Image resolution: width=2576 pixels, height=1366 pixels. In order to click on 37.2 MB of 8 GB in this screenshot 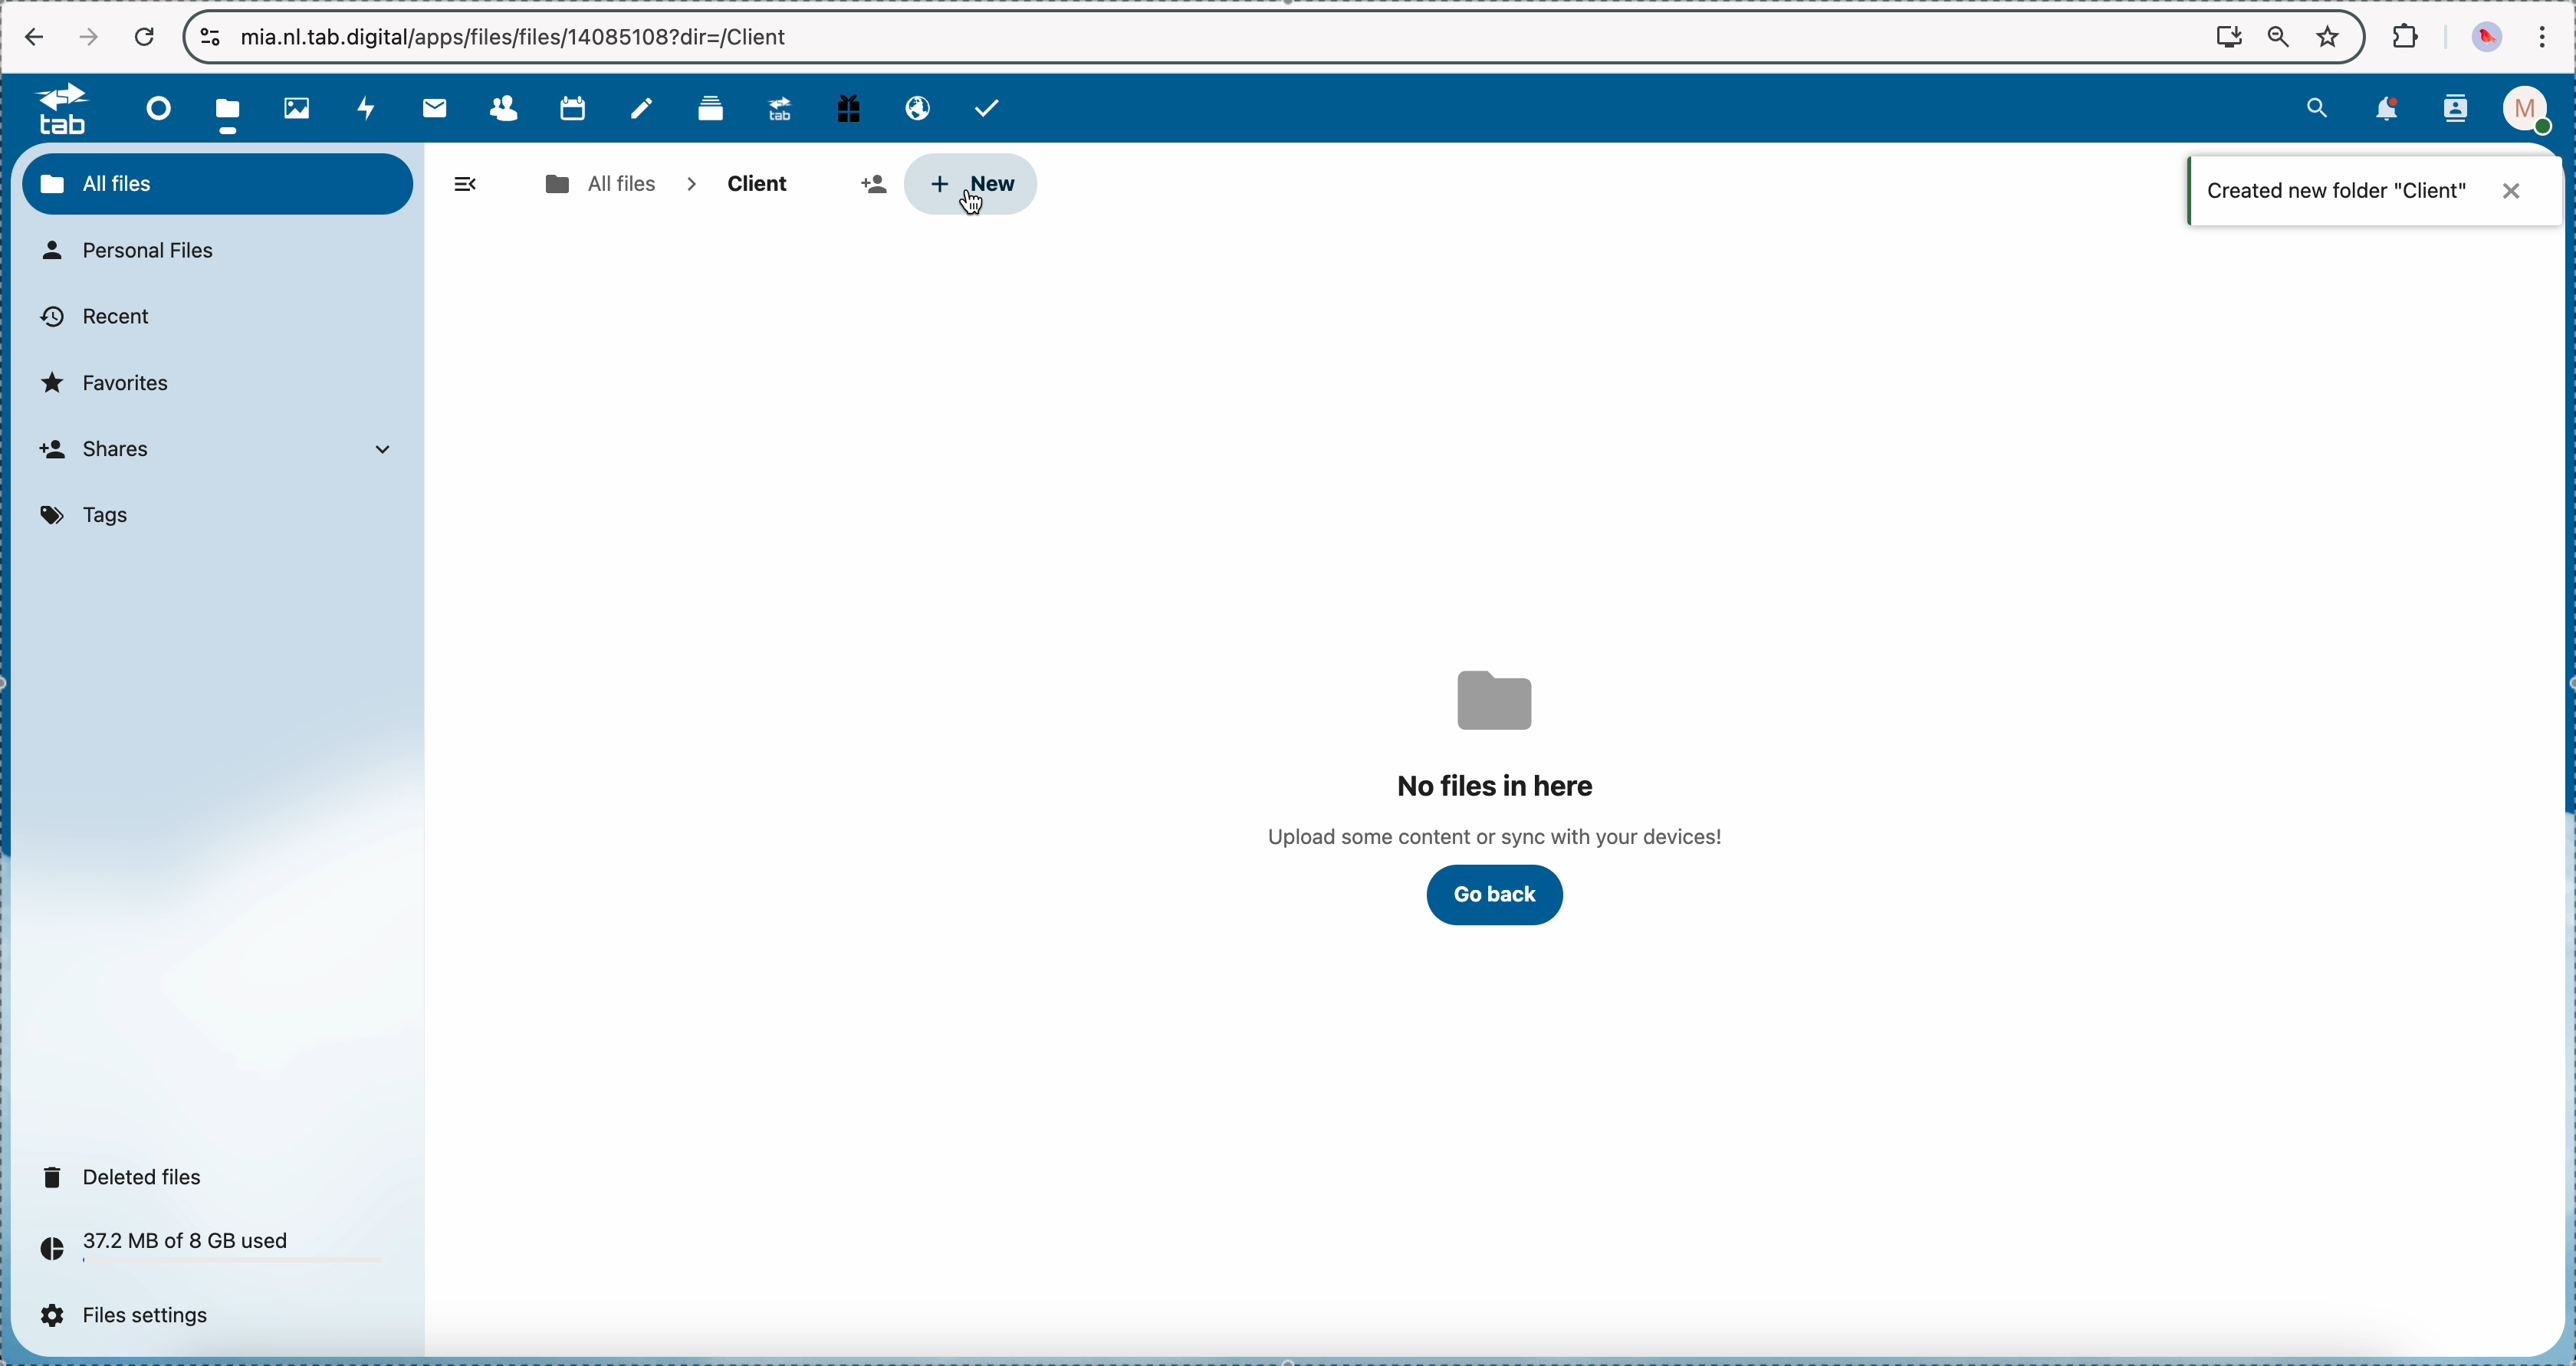, I will do `click(158, 1252)`.